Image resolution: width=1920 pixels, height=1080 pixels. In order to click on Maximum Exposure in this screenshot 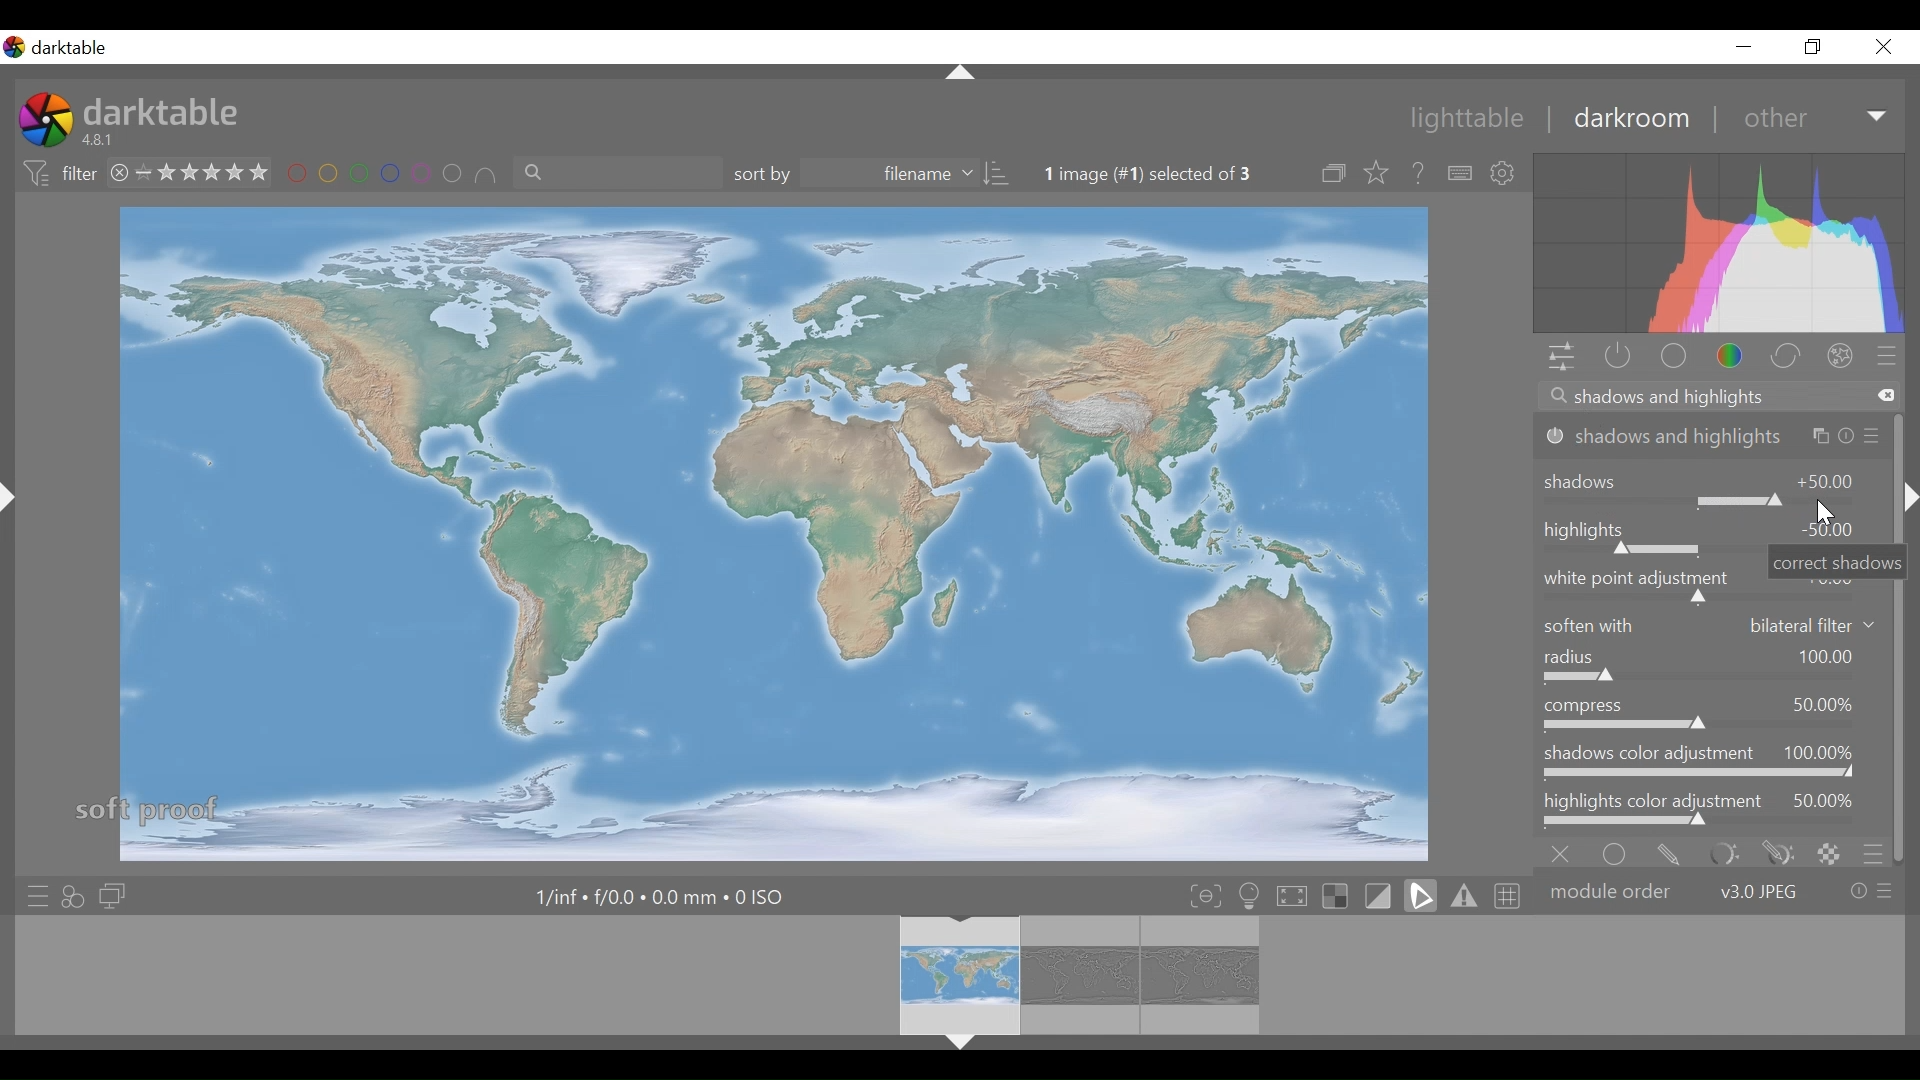, I will do `click(662, 896)`.